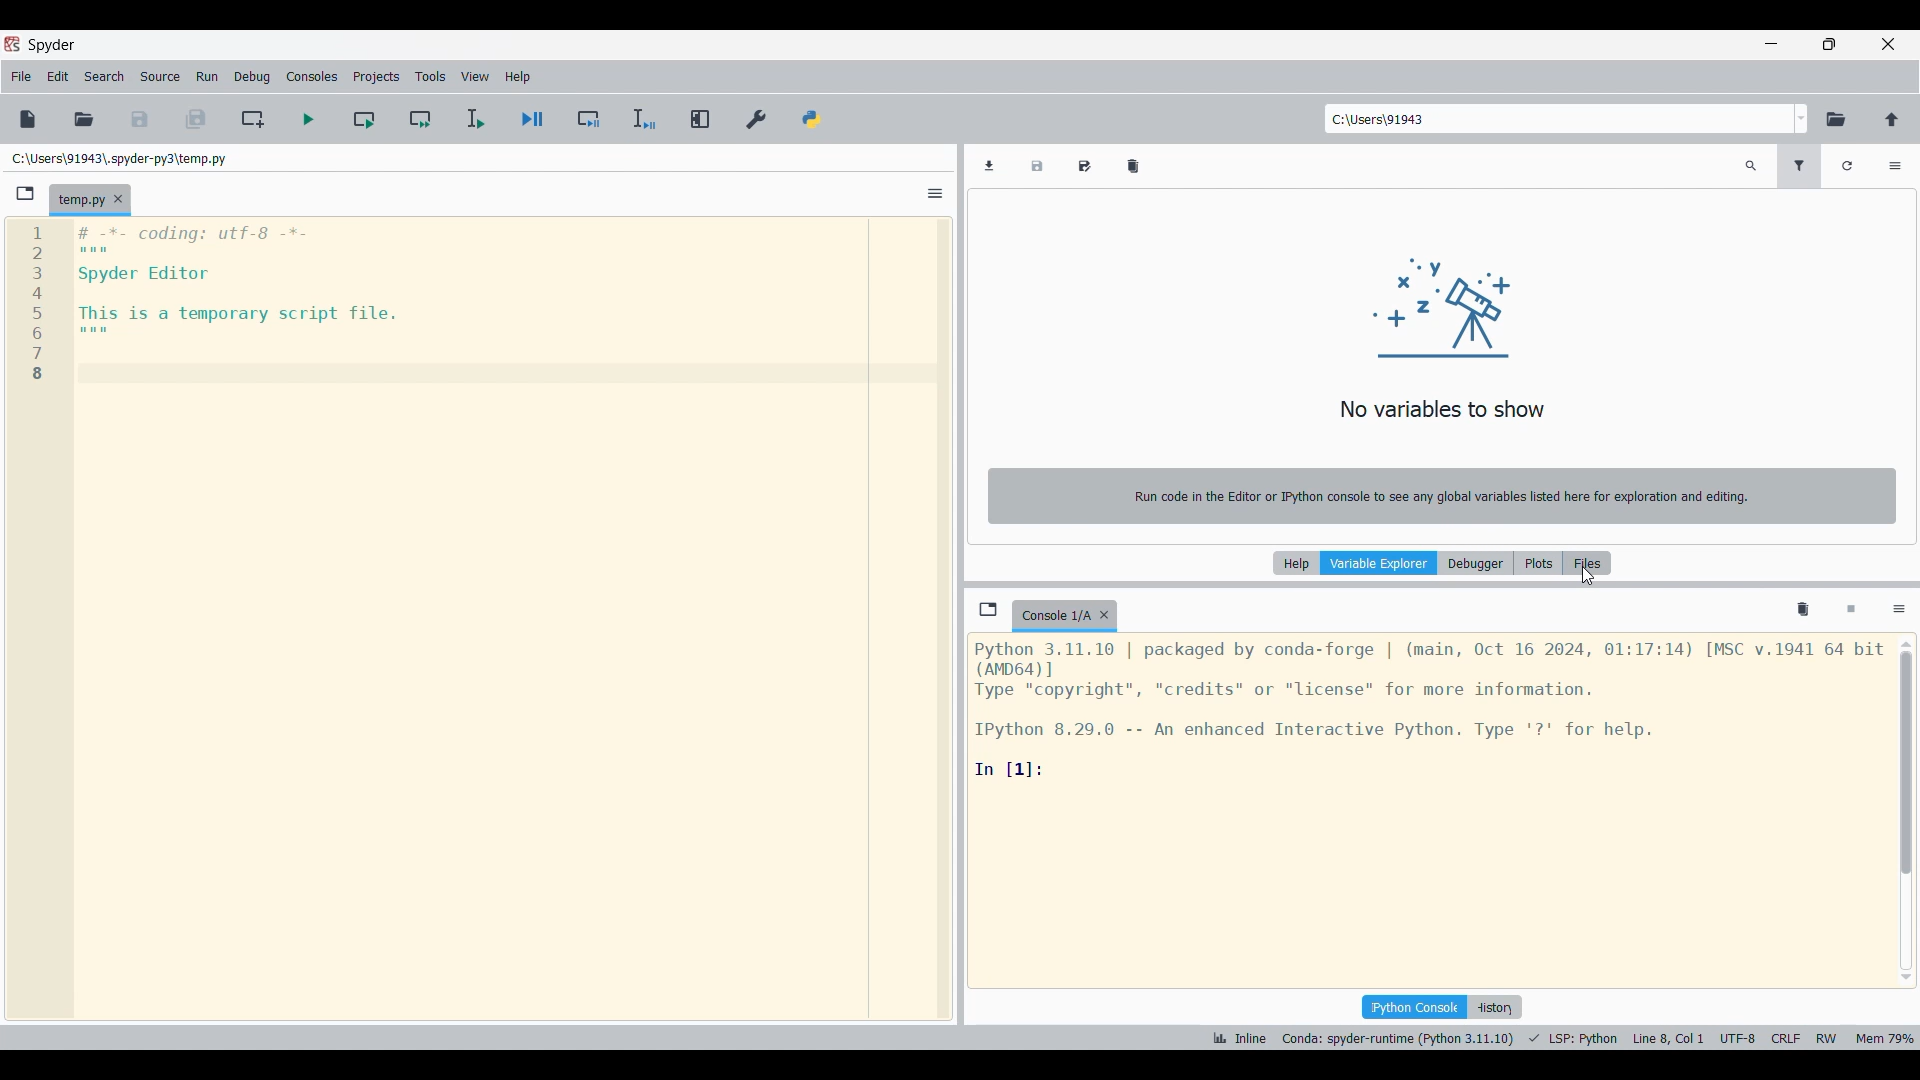  I want to click on Search menu, so click(105, 77).